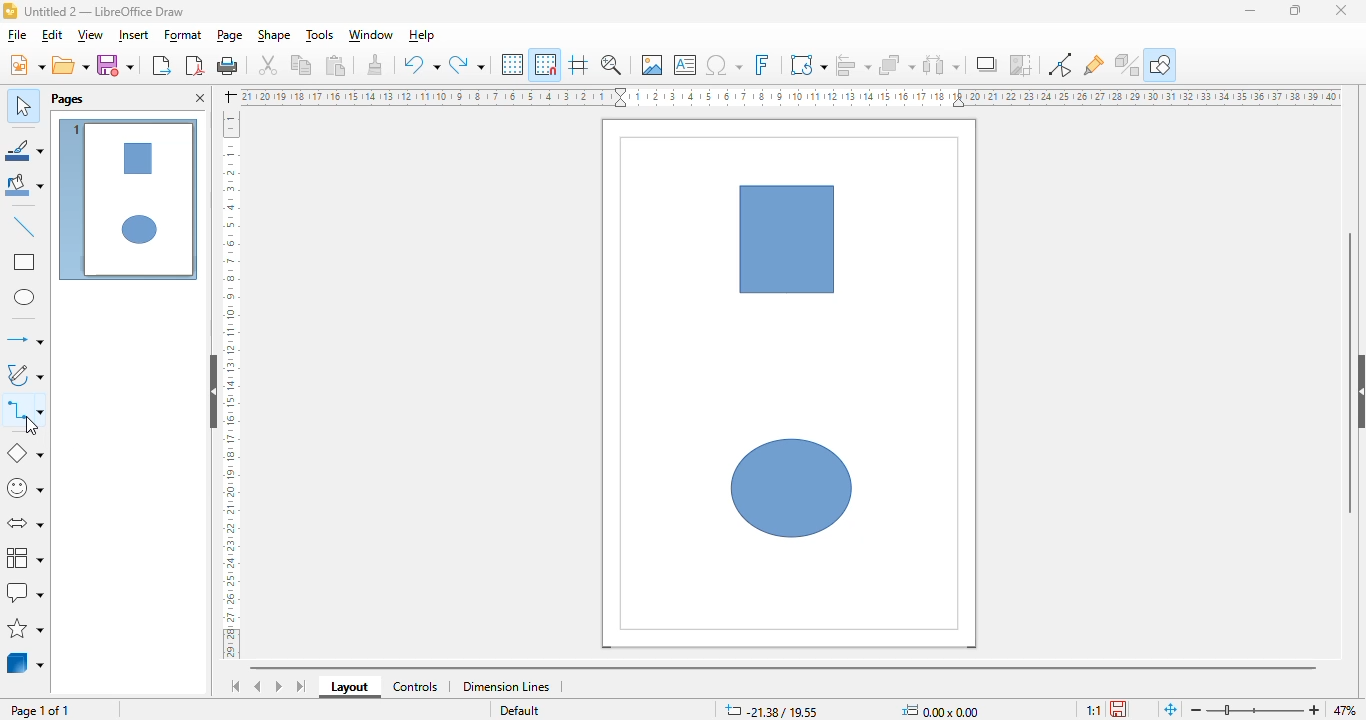  I want to click on connectors, so click(26, 409).